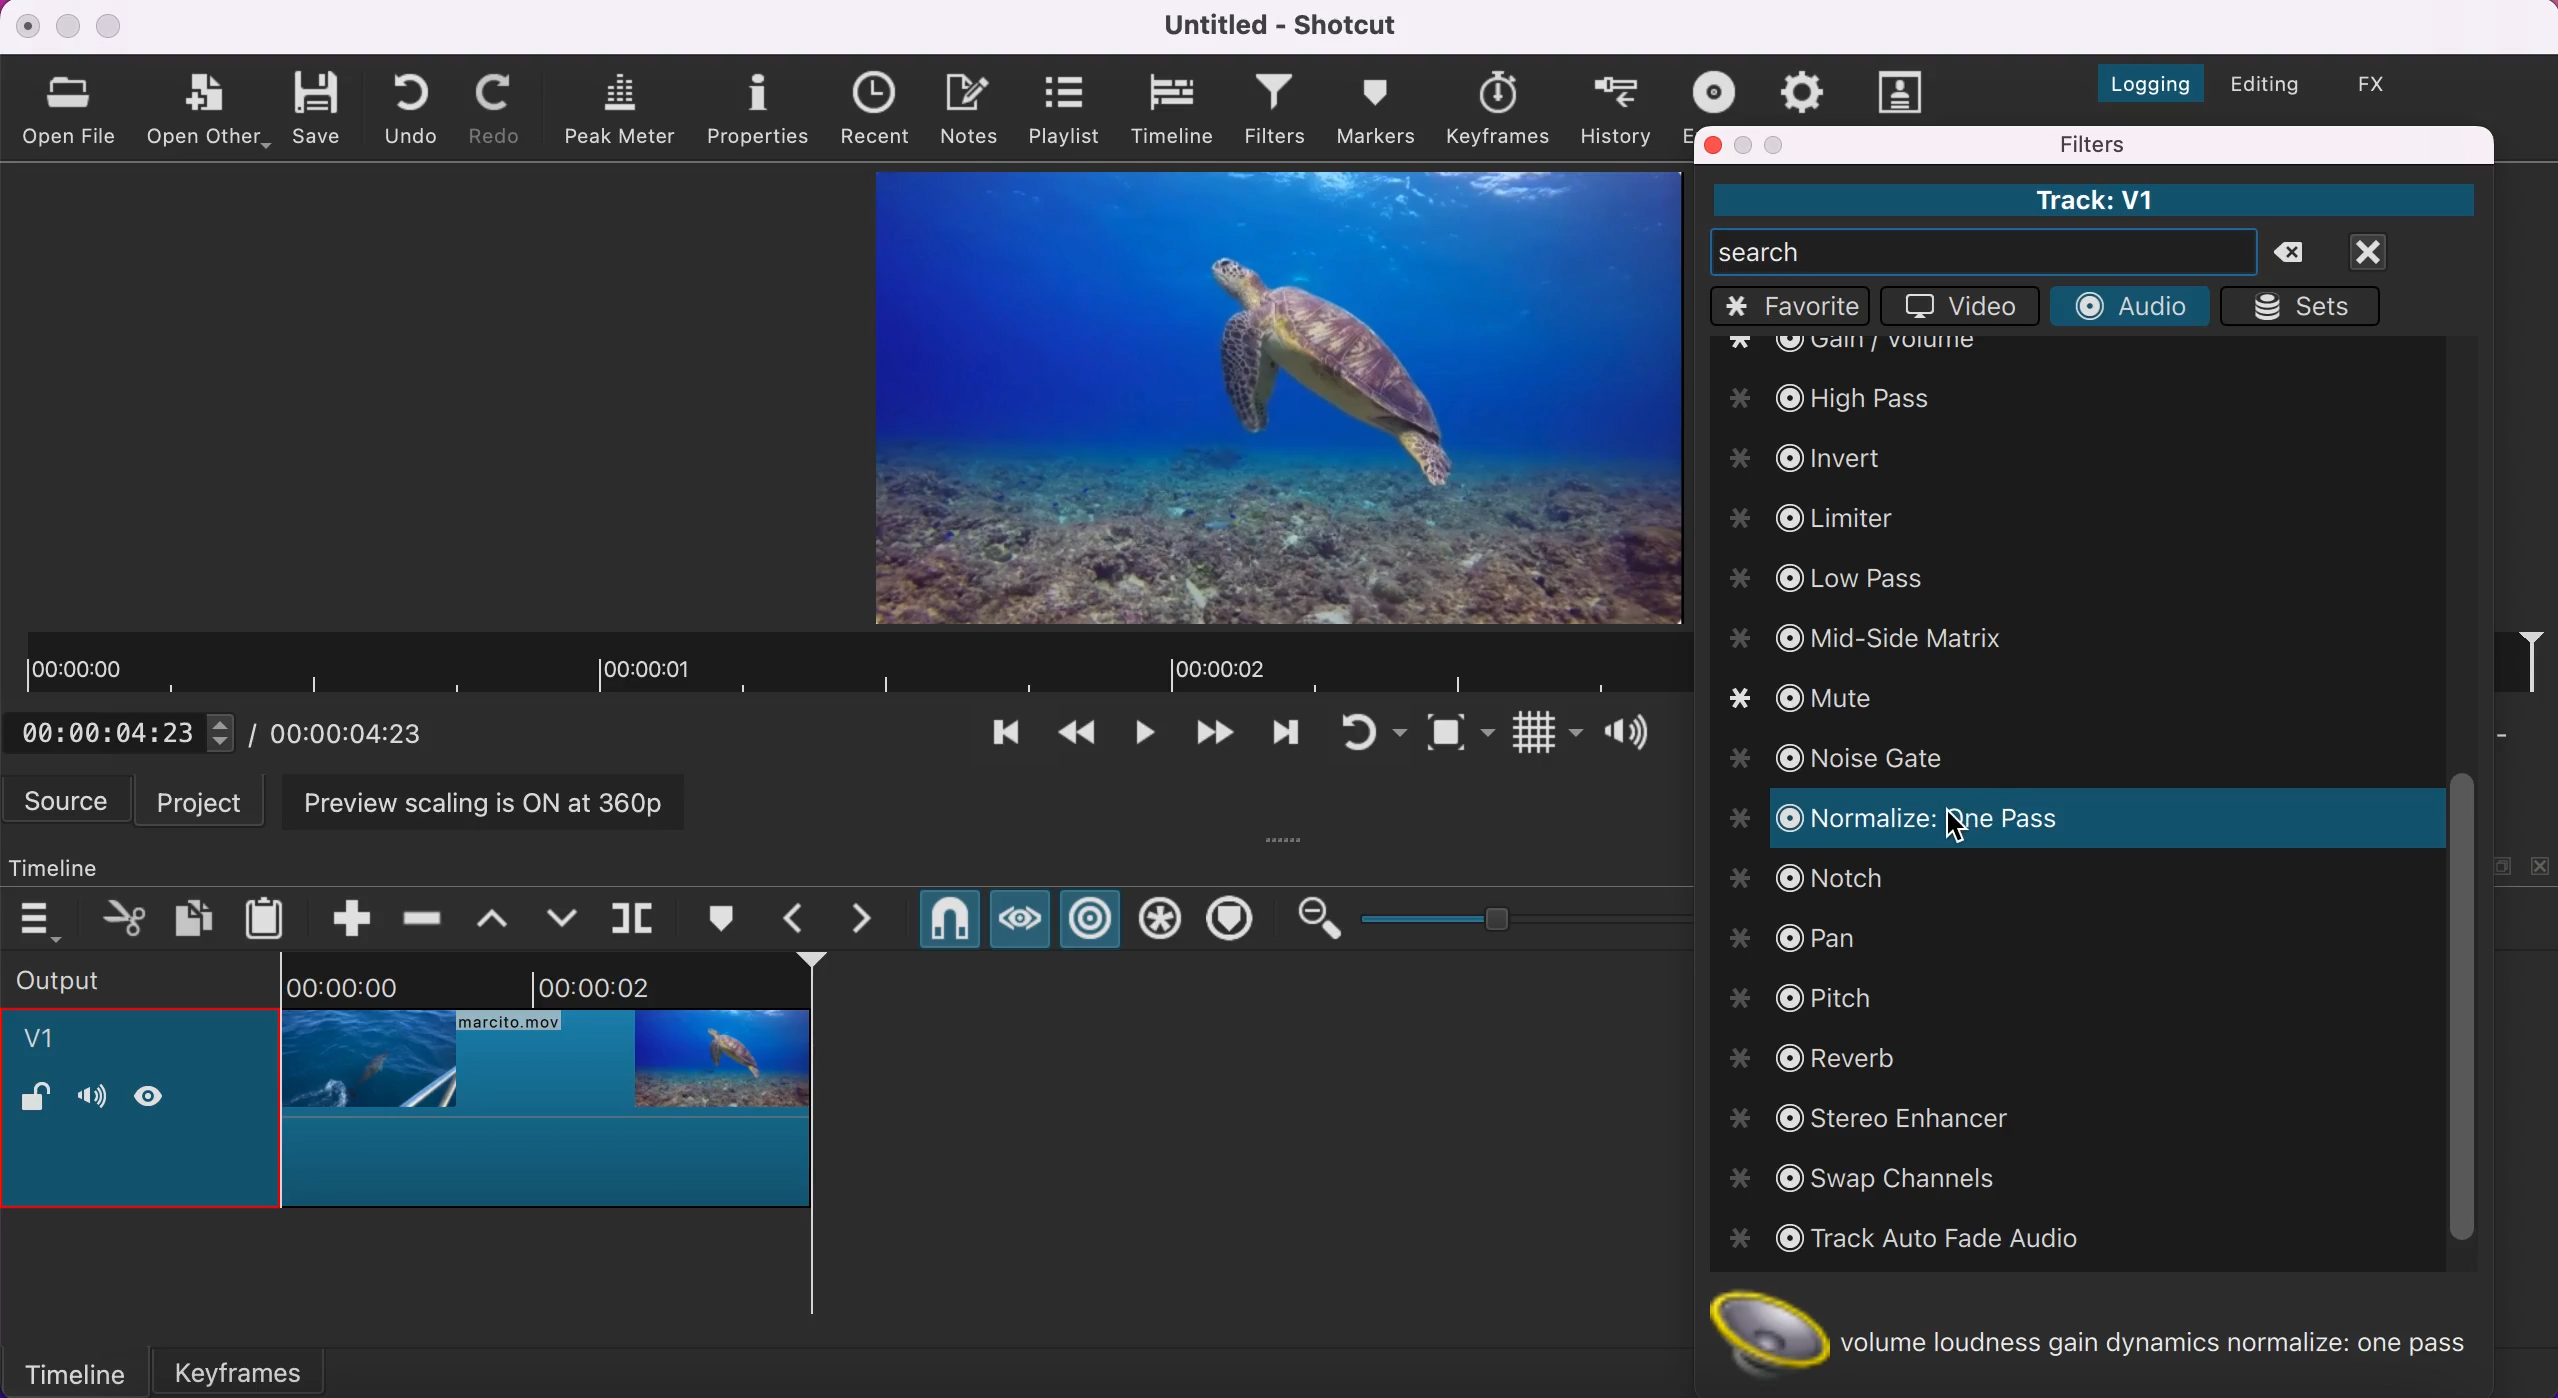  What do you see at coordinates (75, 862) in the screenshot?
I see `timeline` at bounding box center [75, 862].